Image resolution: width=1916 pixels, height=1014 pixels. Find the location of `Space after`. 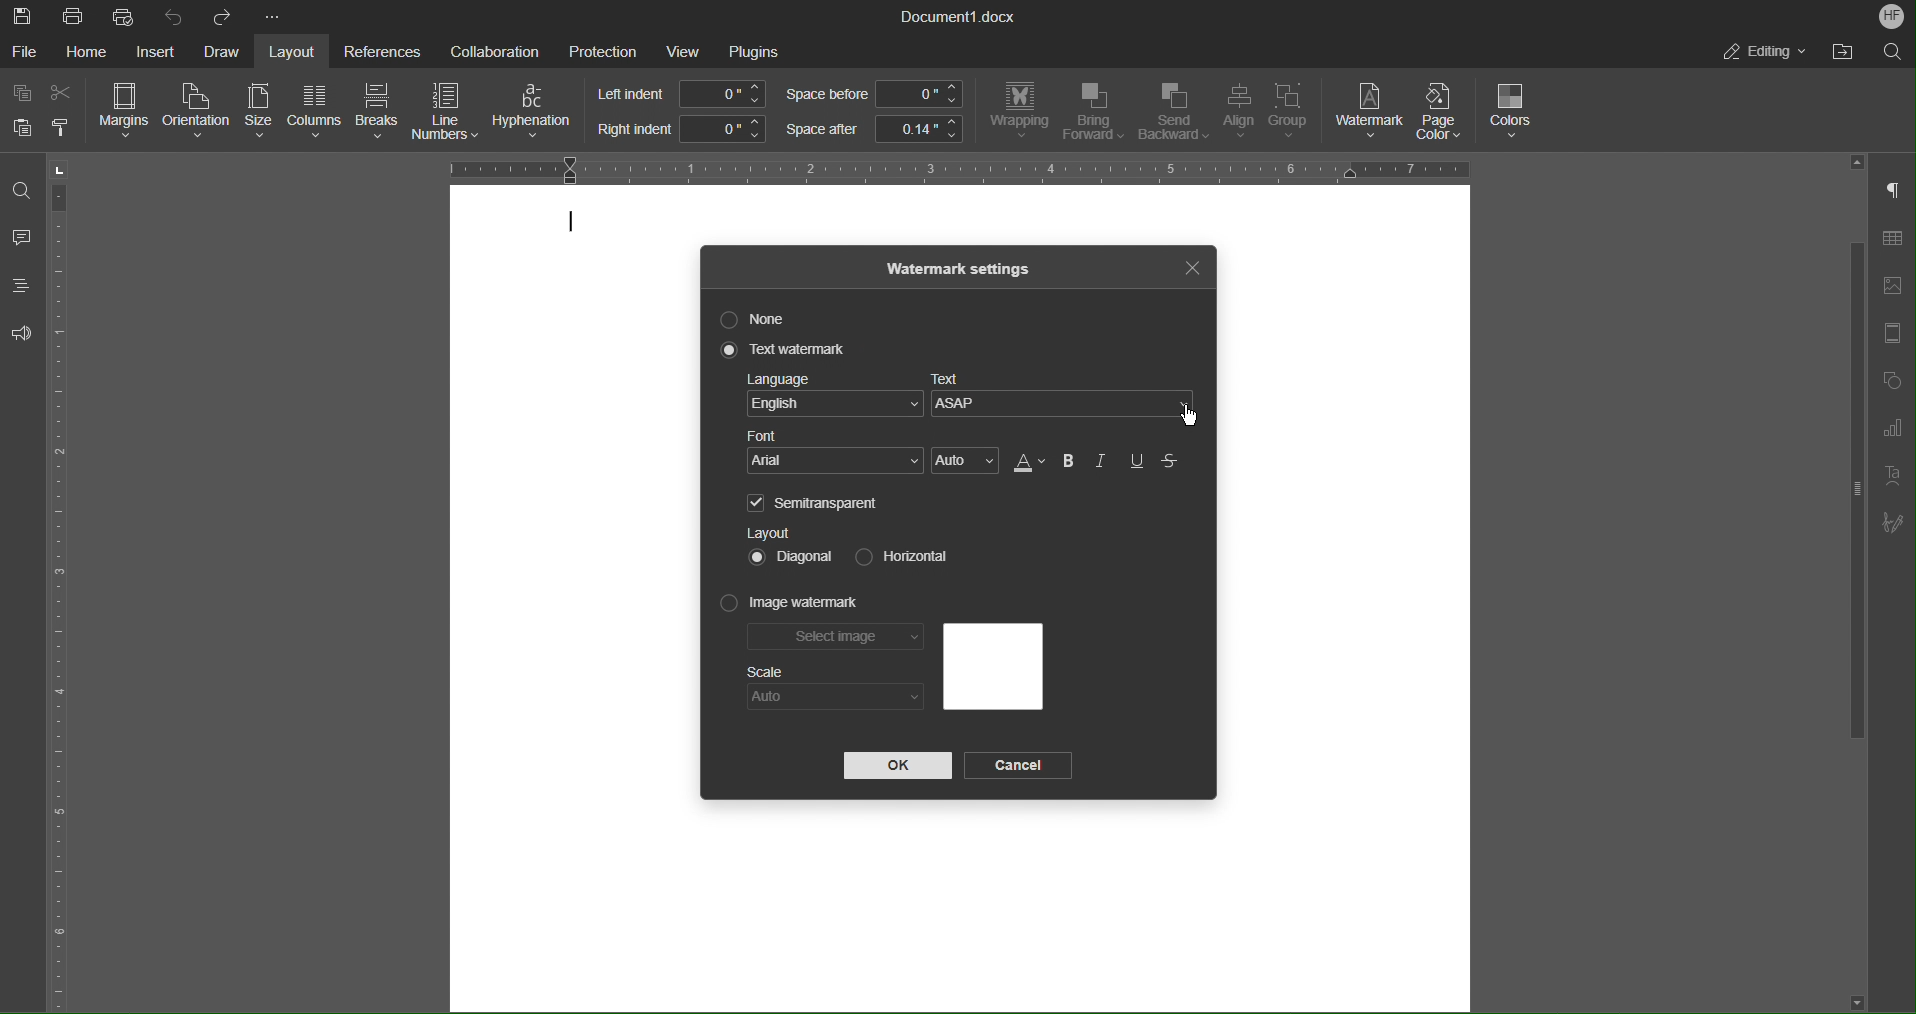

Space after is located at coordinates (873, 129).